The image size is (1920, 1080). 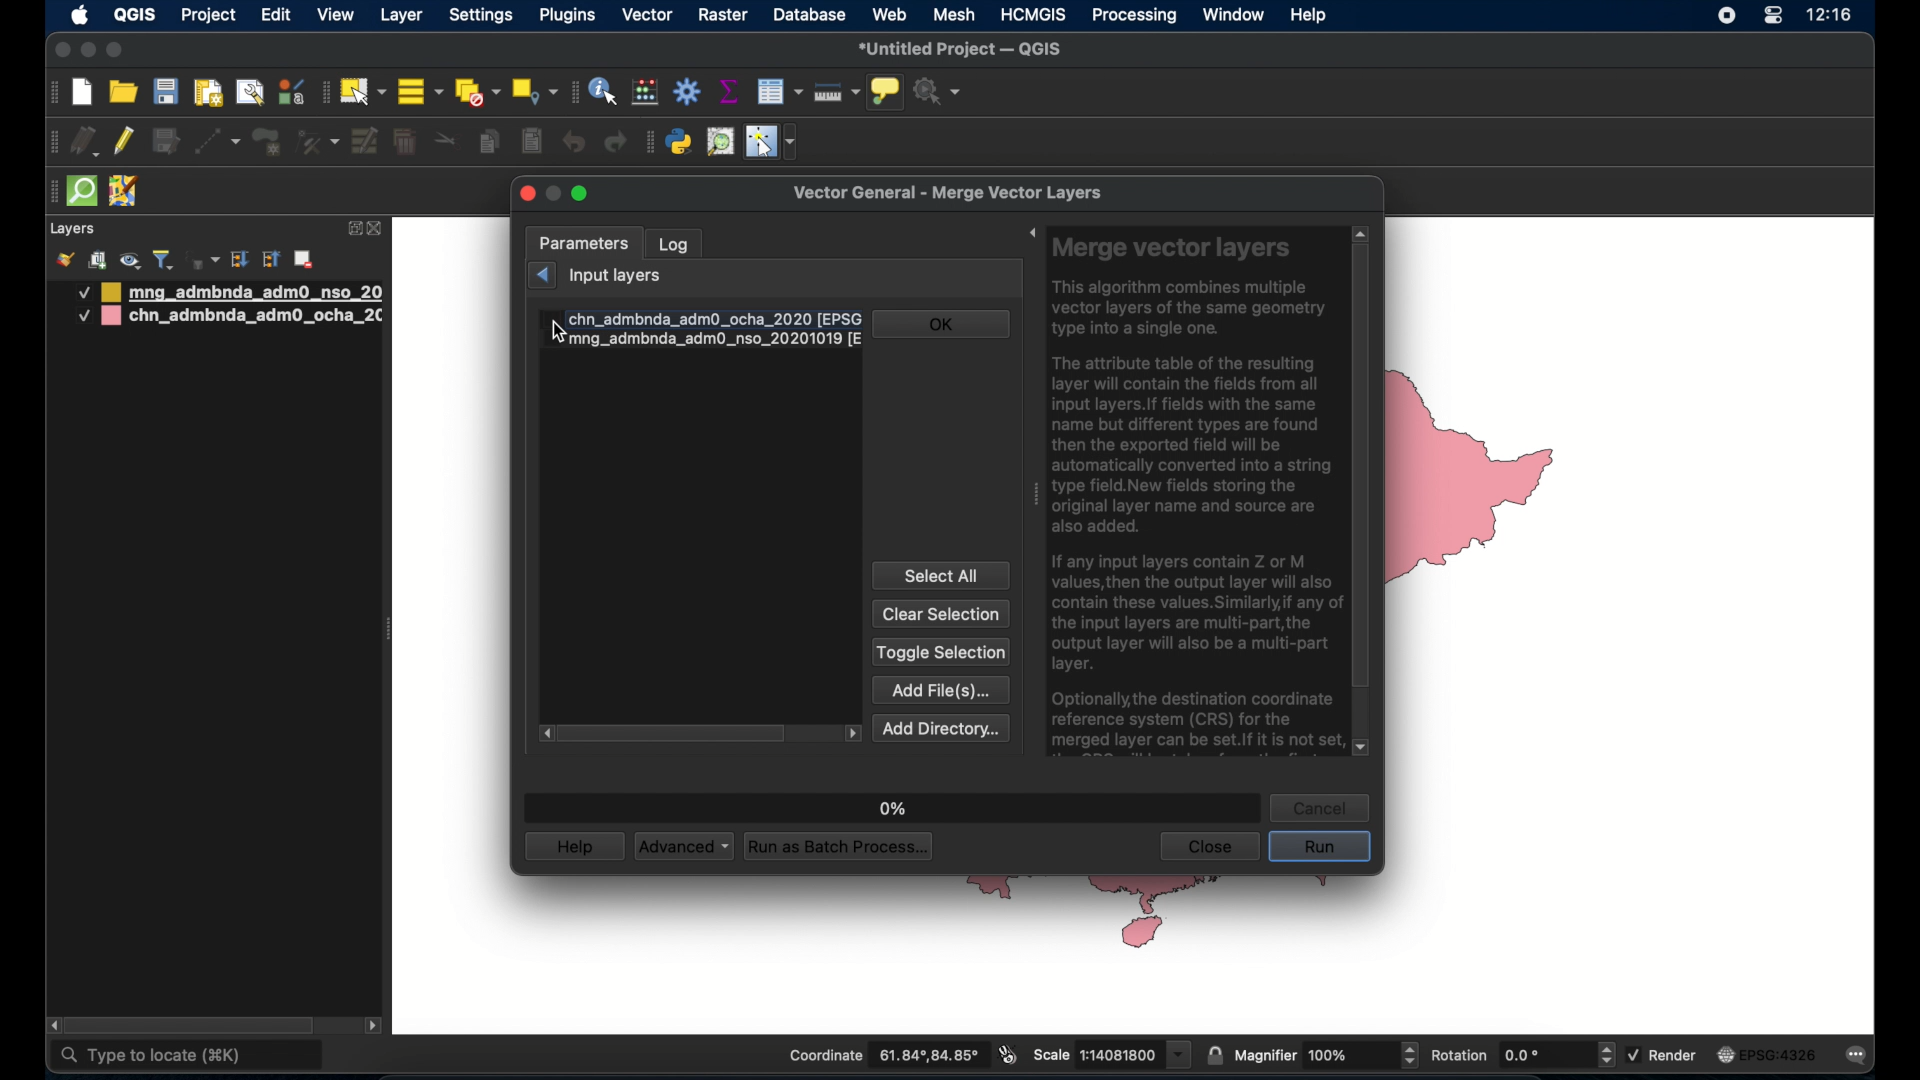 I want to click on vertex tool, so click(x=317, y=140).